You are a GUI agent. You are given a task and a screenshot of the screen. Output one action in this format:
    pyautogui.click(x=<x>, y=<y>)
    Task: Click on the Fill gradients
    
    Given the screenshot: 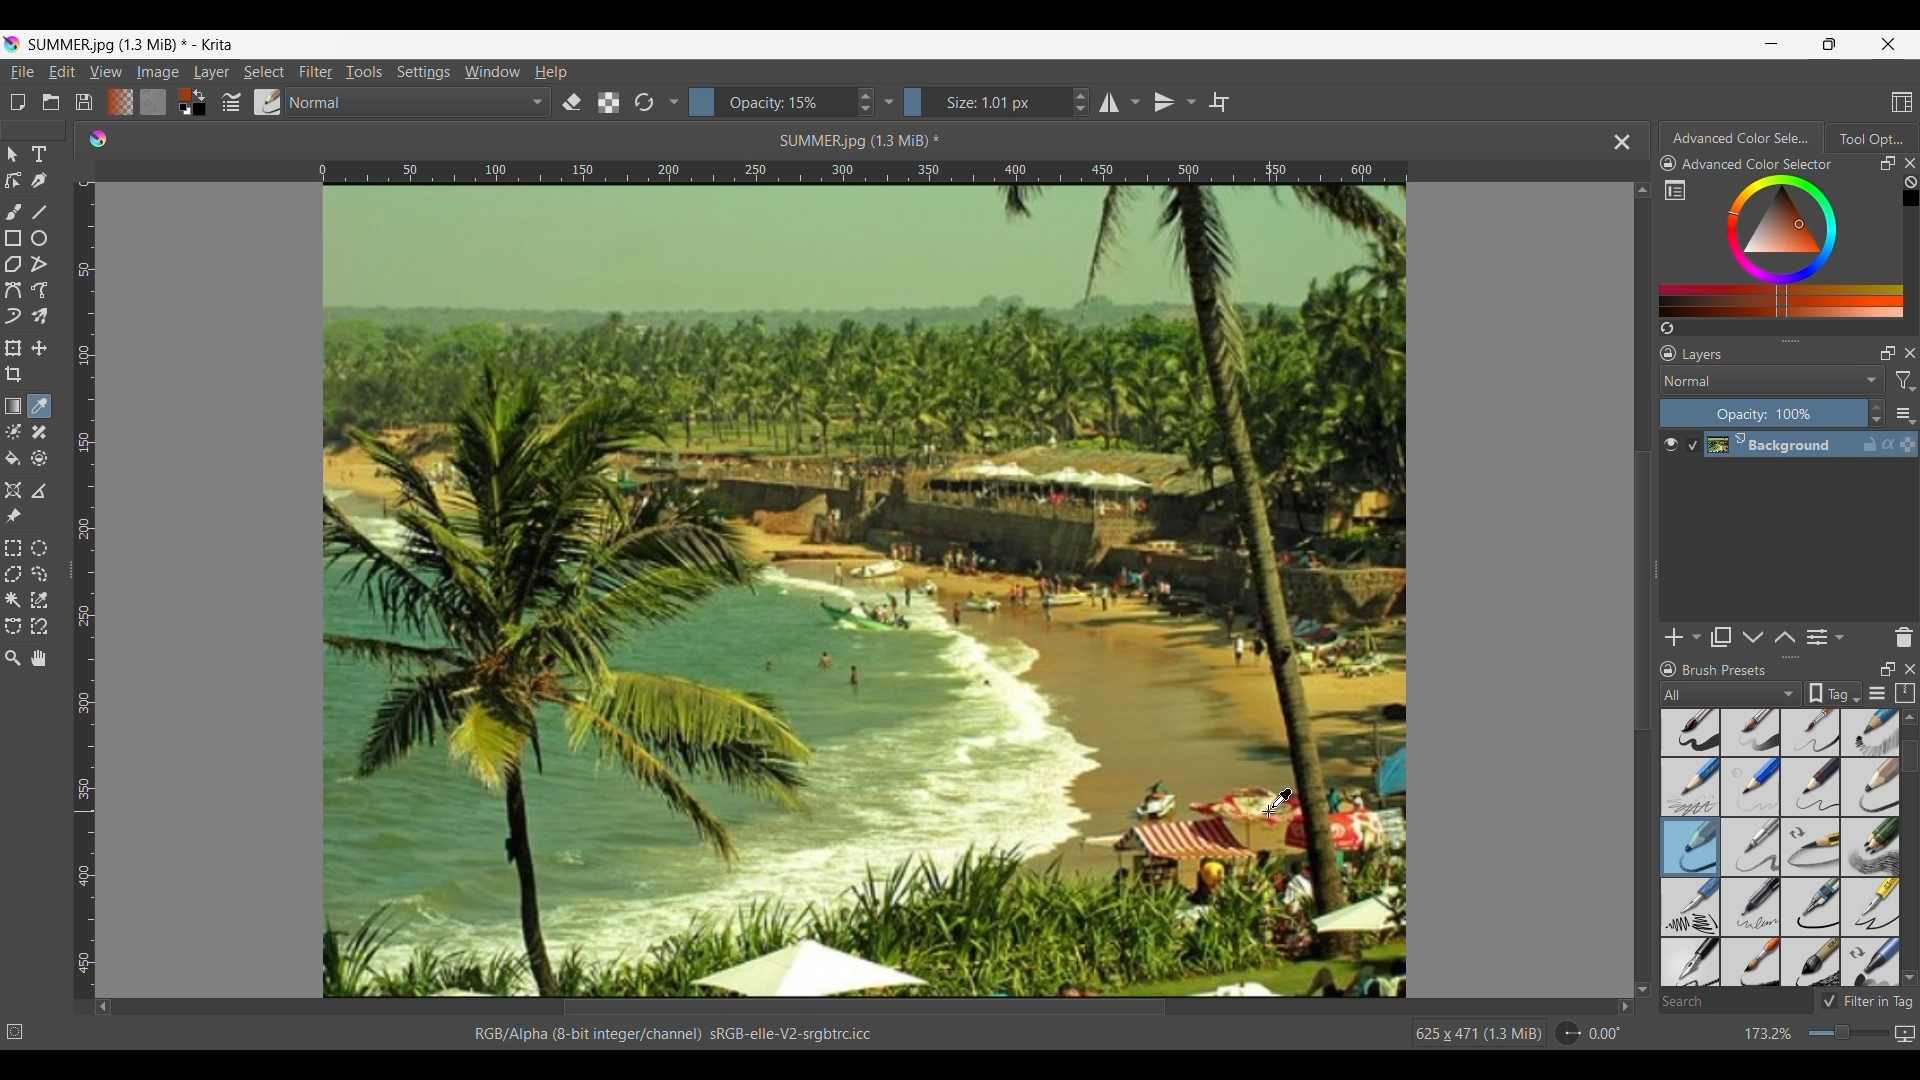 What is the action you would take?
    pyautogui.click(x=120, y=102)
    